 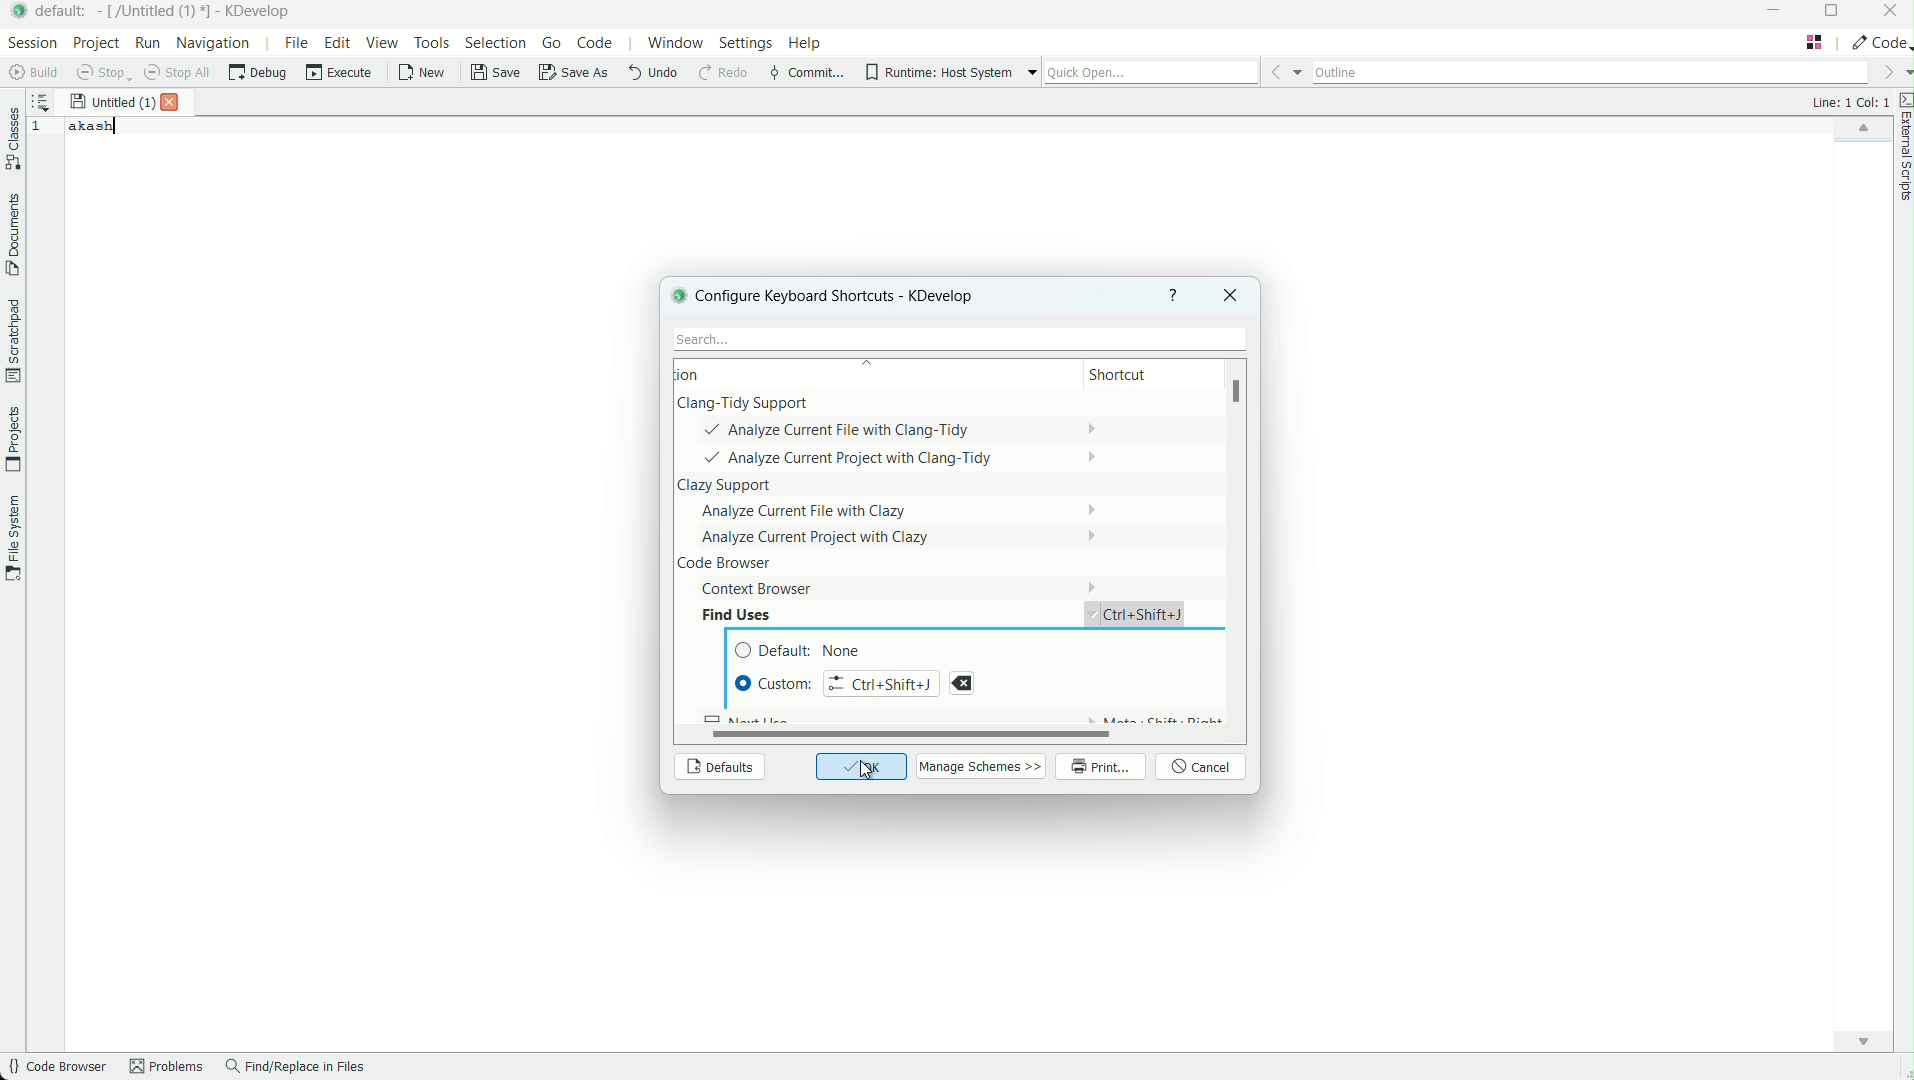 What do you see at coordinates (880, 497) in the screenshot?
I see `actions` at bounding box center [880, 497].